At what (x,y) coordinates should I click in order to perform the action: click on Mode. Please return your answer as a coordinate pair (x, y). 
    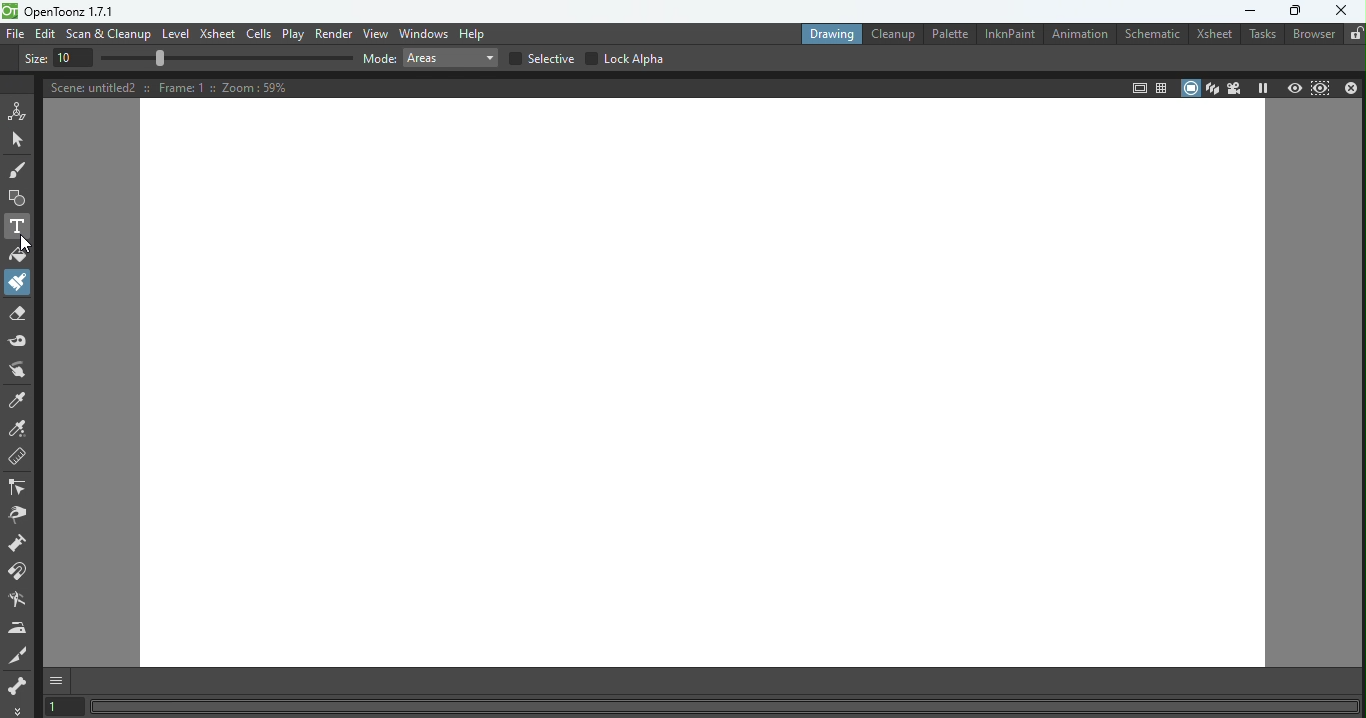
    Looking at the image, I should click on (380, 60).